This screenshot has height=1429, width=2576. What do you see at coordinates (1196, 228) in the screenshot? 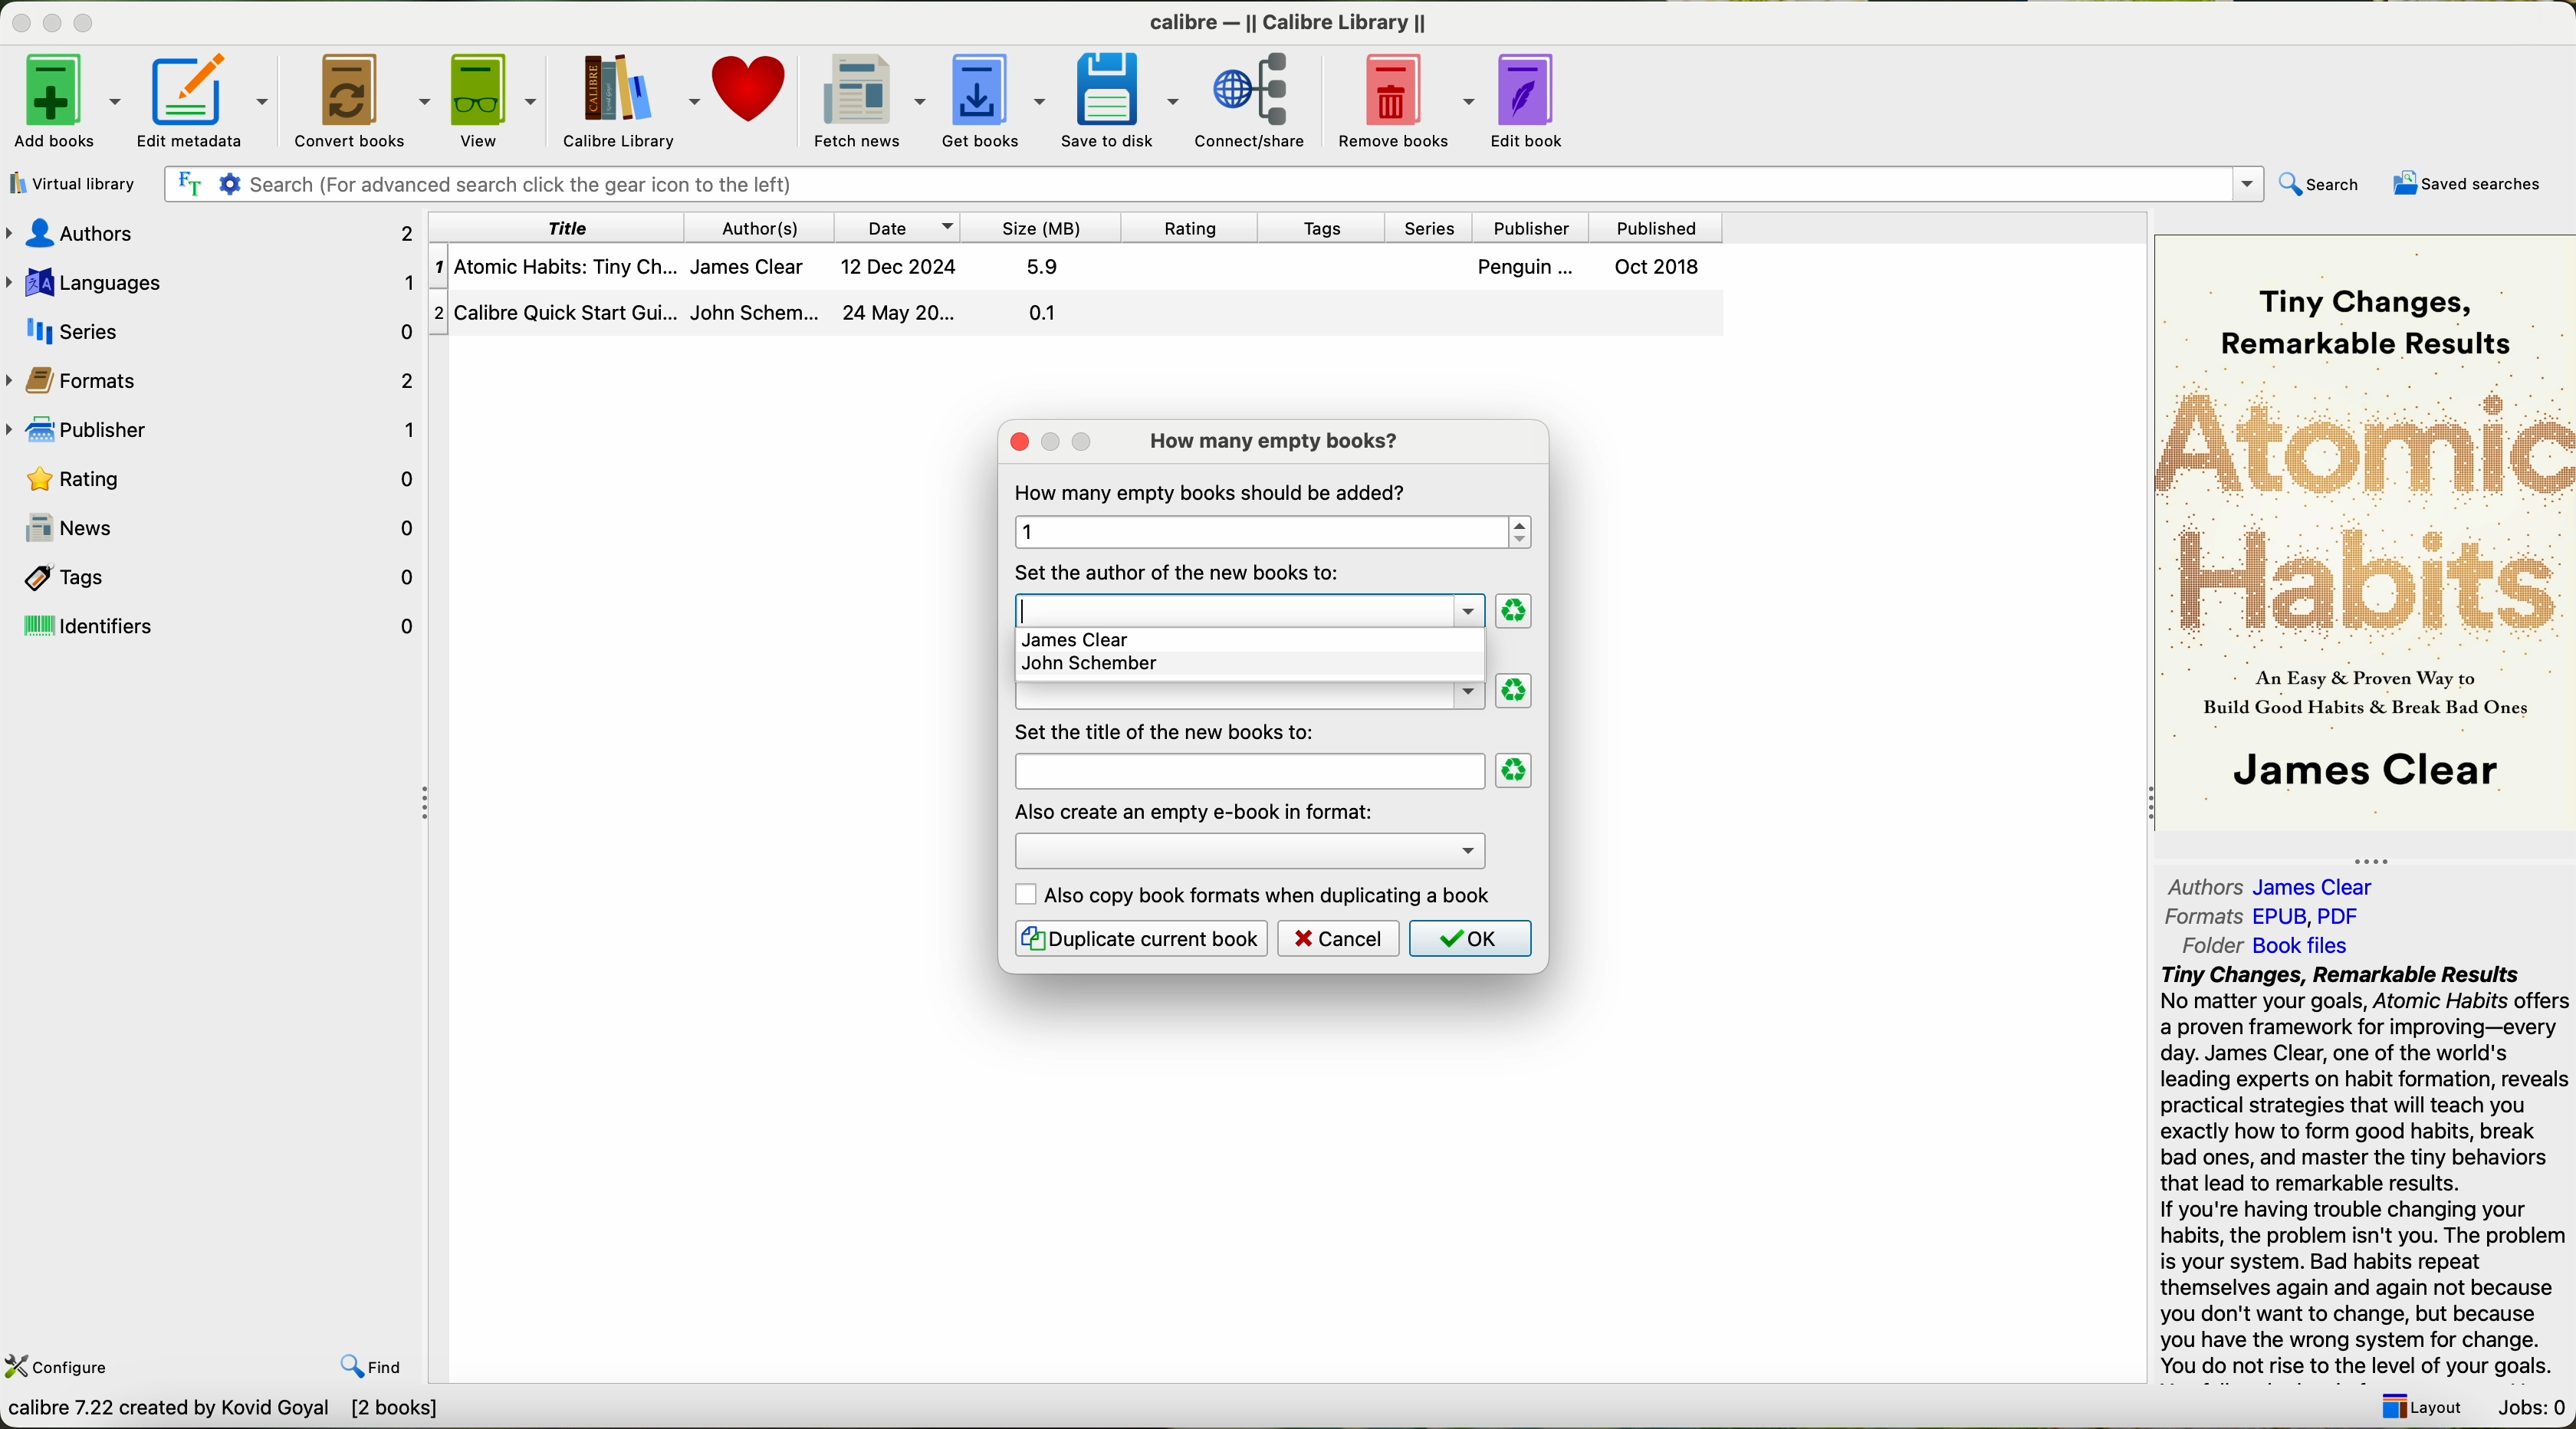
I see `rating` at bounding box center [1196, 228].